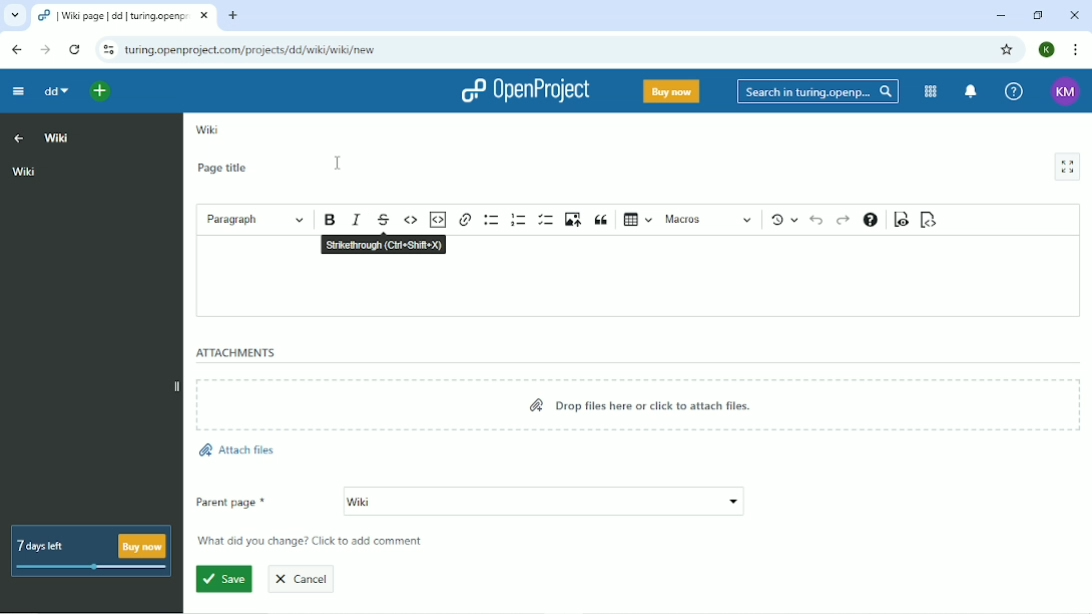  What do you see at coordinates (299, 579) in the screenshot?
I see `Cancel` at bounding box center [299, 579].